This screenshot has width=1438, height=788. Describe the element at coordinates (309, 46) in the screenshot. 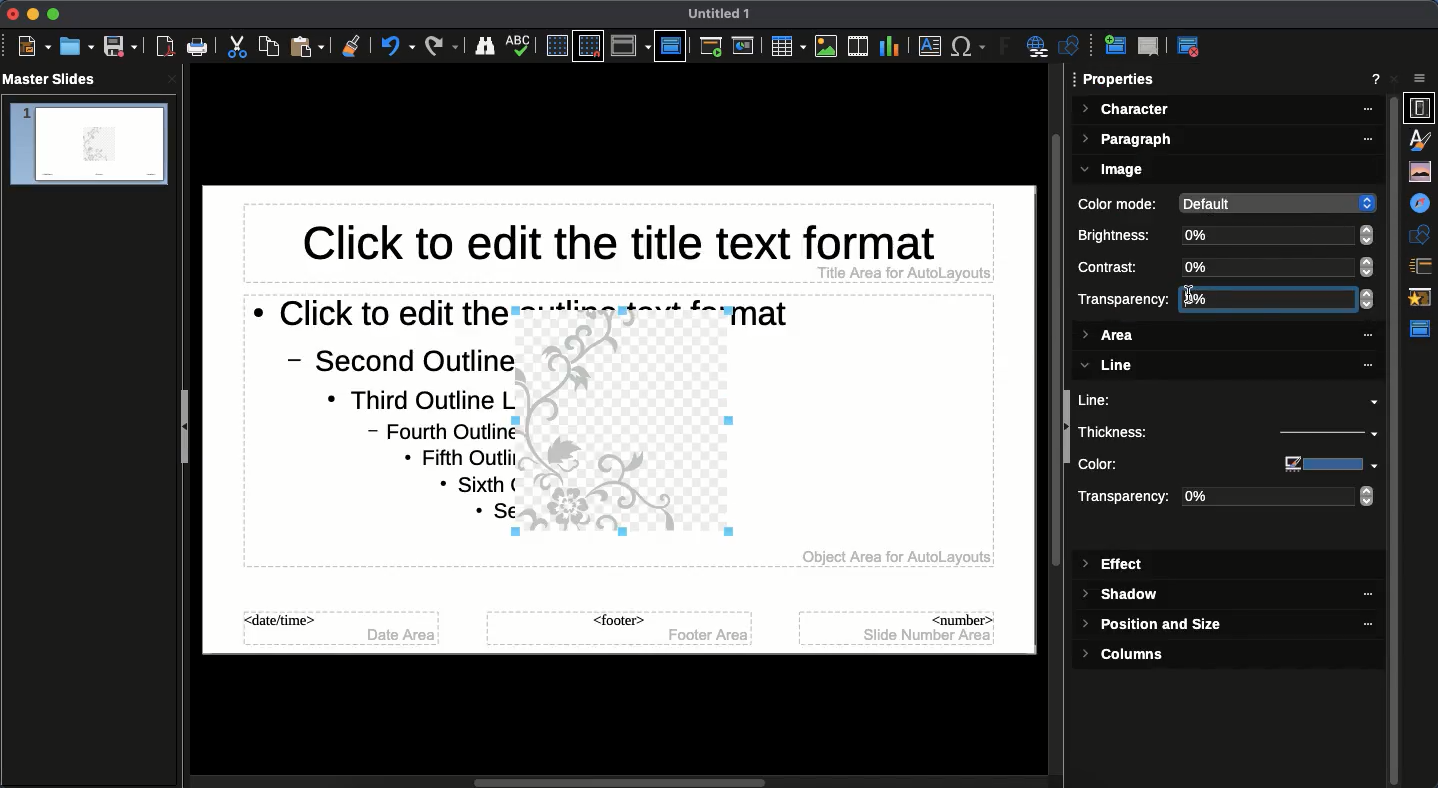

I see `Paste` at that location.